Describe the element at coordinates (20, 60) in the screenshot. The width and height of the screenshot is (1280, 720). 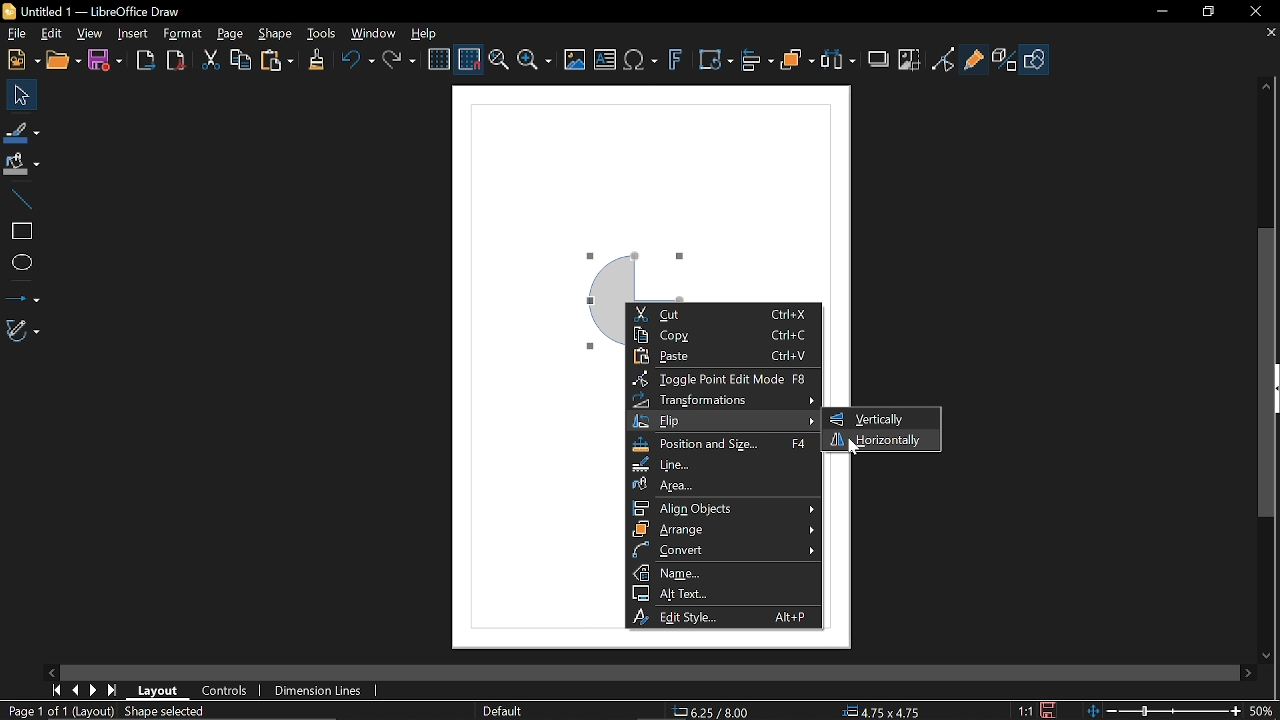
I see `new` at that location.